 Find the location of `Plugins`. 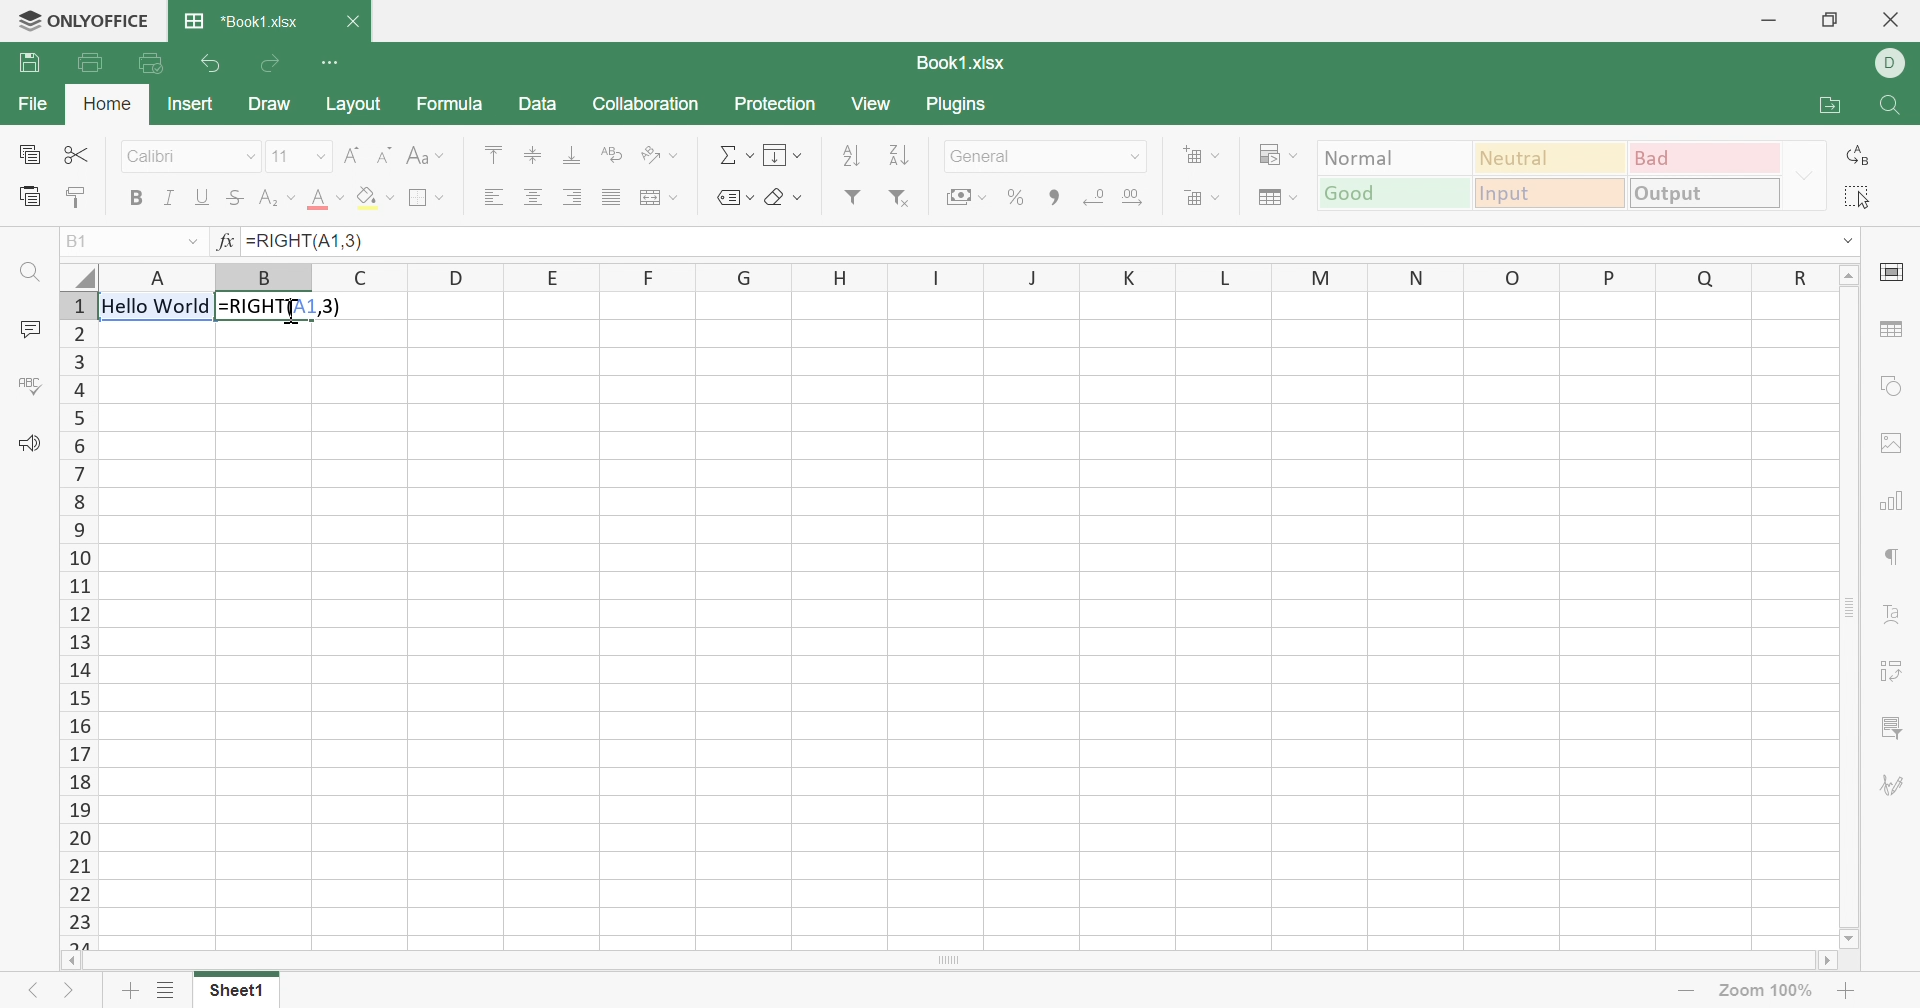

Plugins is located at coordinates (966, 104).